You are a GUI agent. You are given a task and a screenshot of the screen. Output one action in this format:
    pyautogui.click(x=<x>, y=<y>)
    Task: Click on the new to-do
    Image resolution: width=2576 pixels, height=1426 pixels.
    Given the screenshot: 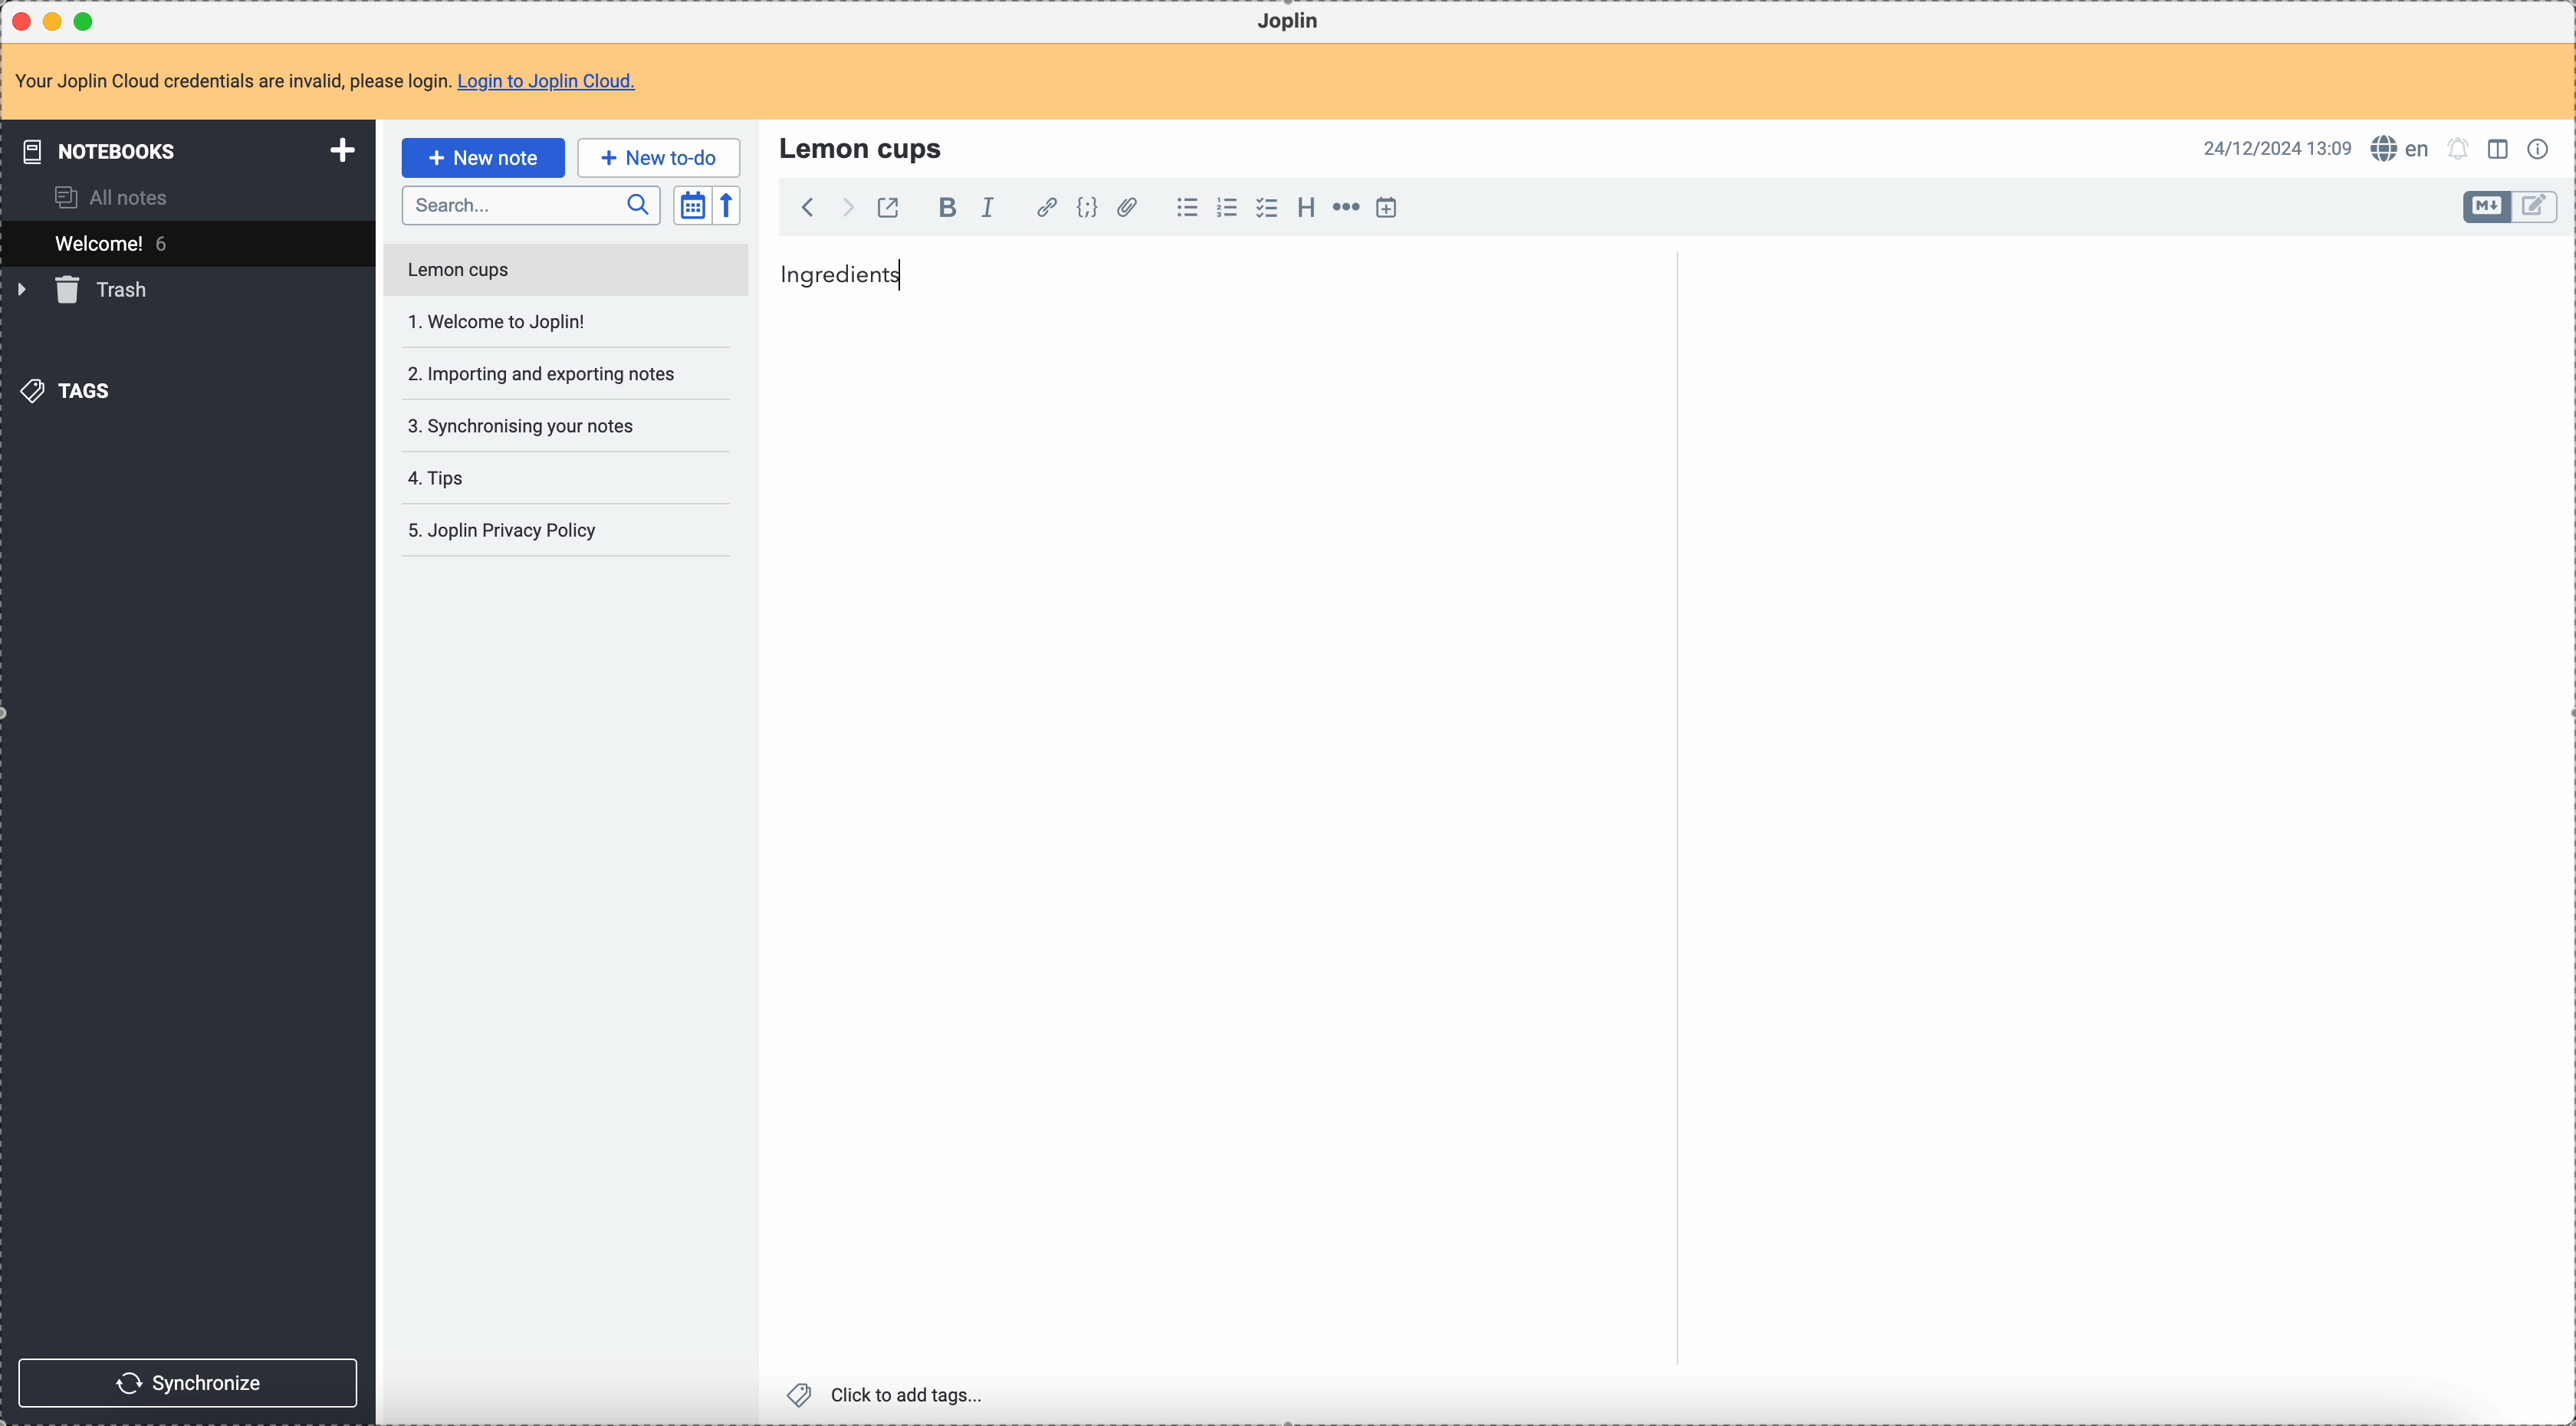 What is the action you would take?
    pyautogui.click(x=659, y=157)
    